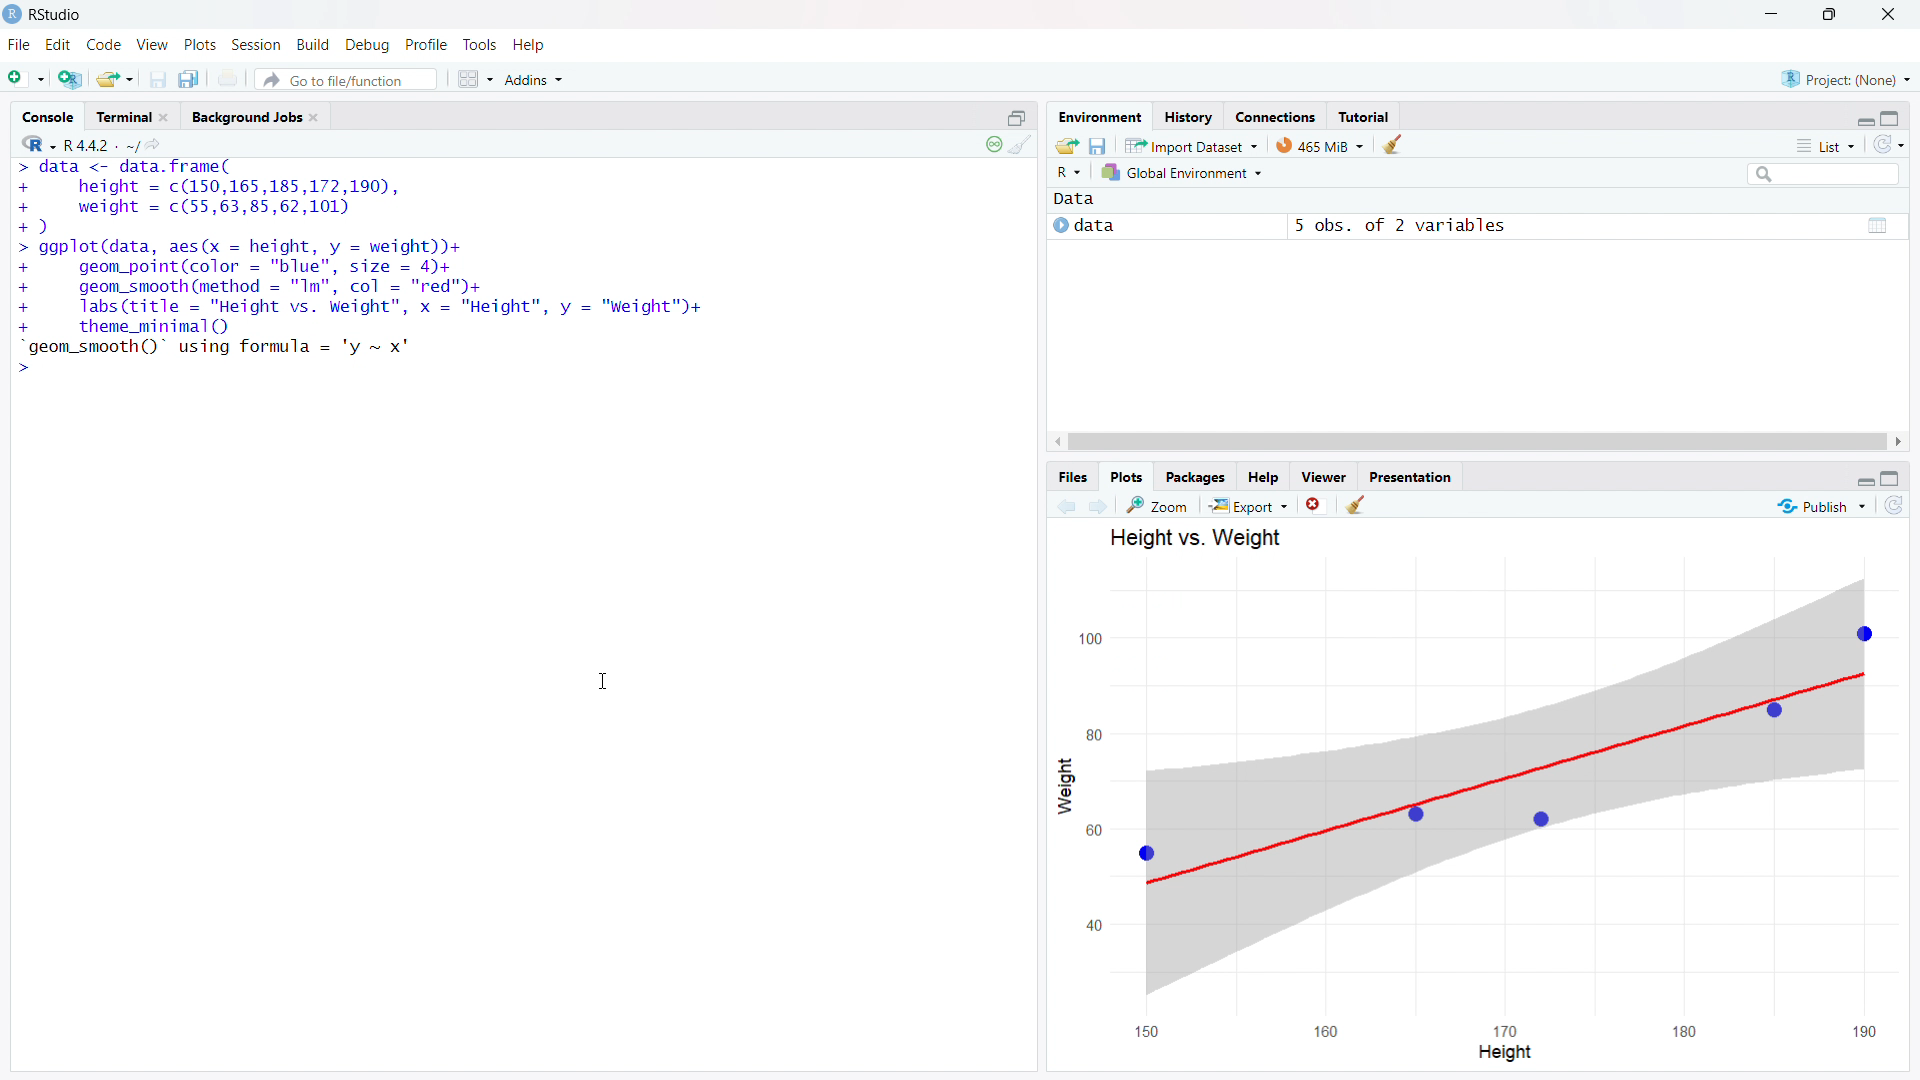 The image size is (1920, 1080). Describe the element at coordinates (1320, 144) in the screenshot. I see `memory used by R session` at that location.